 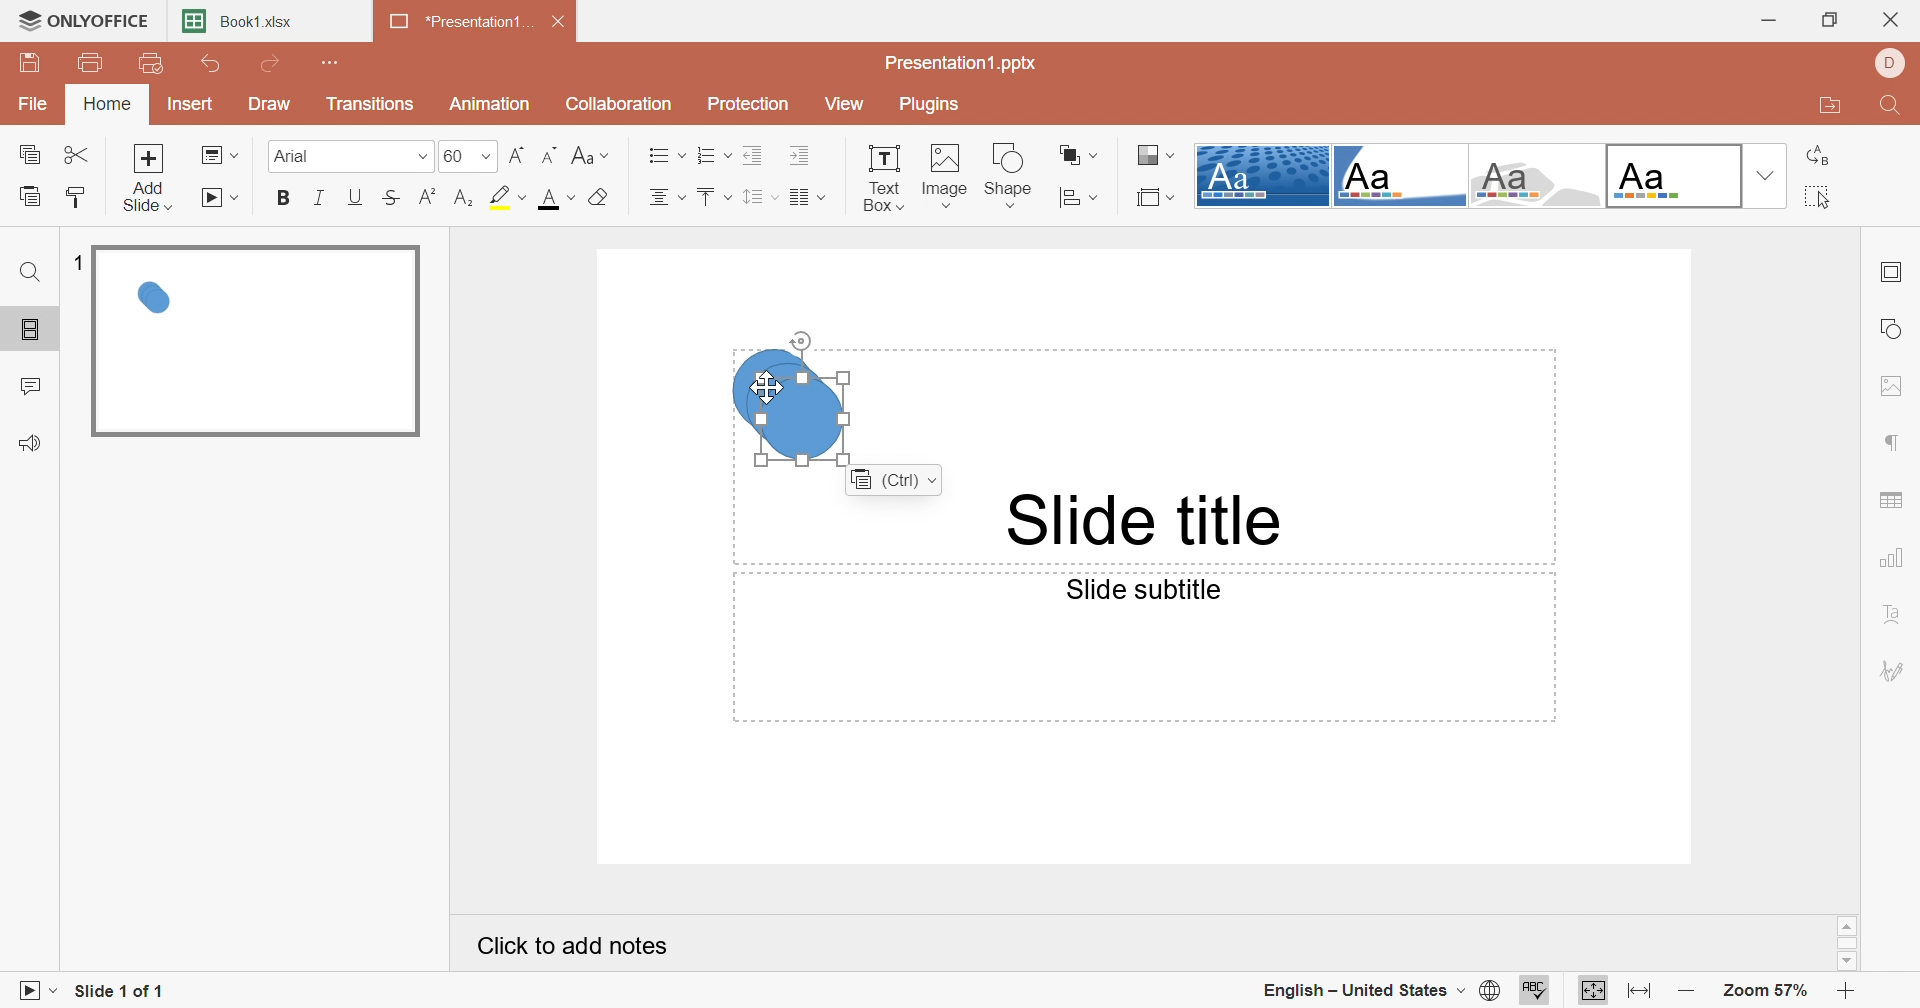 I want to click on Slide title, so click(x=1147, y=521).